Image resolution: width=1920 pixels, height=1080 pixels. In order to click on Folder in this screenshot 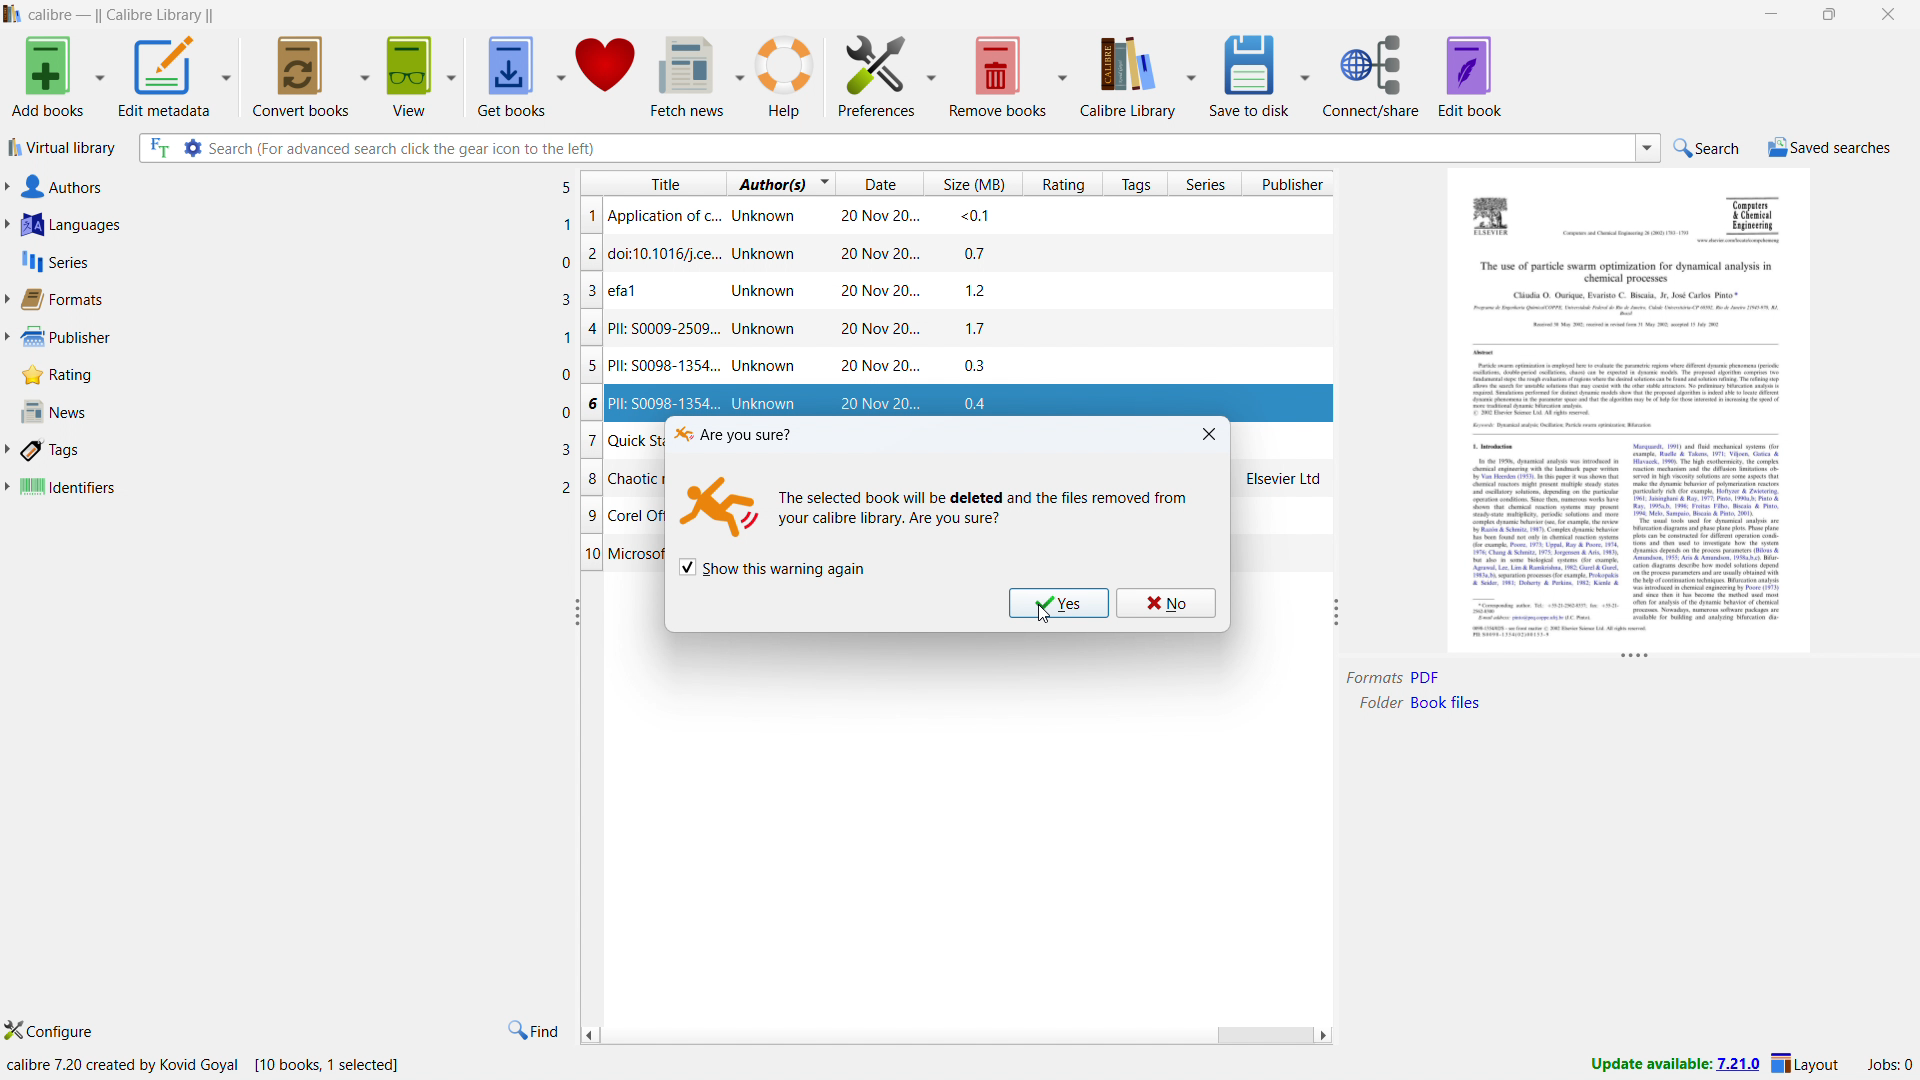, I will do `click(1377, 703)`.